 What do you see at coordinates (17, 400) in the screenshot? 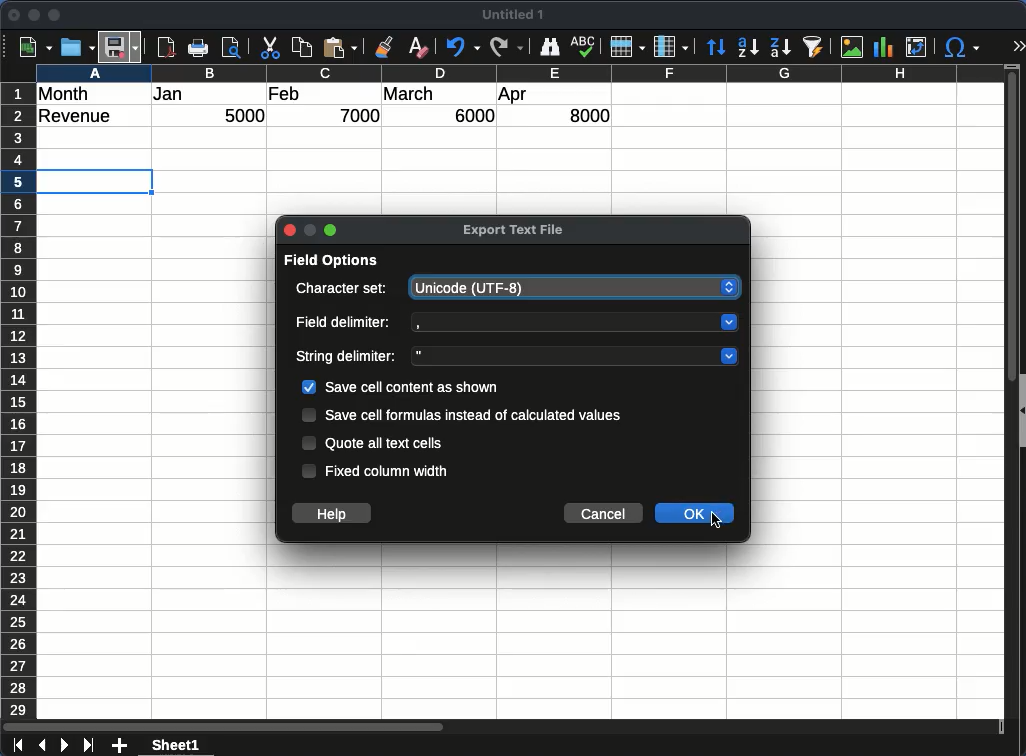
I see `row` at bounding box center [17, 400].